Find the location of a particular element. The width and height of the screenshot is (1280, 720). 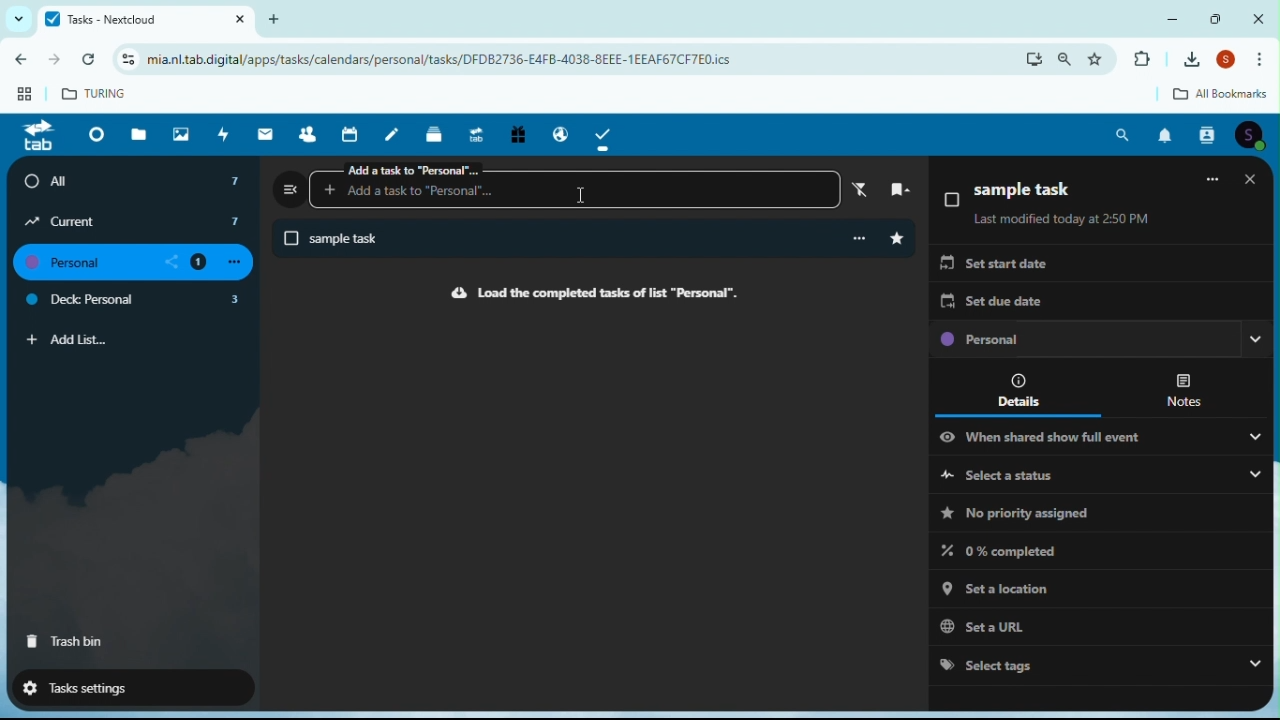

Search is located at coordinates (1124, 135).